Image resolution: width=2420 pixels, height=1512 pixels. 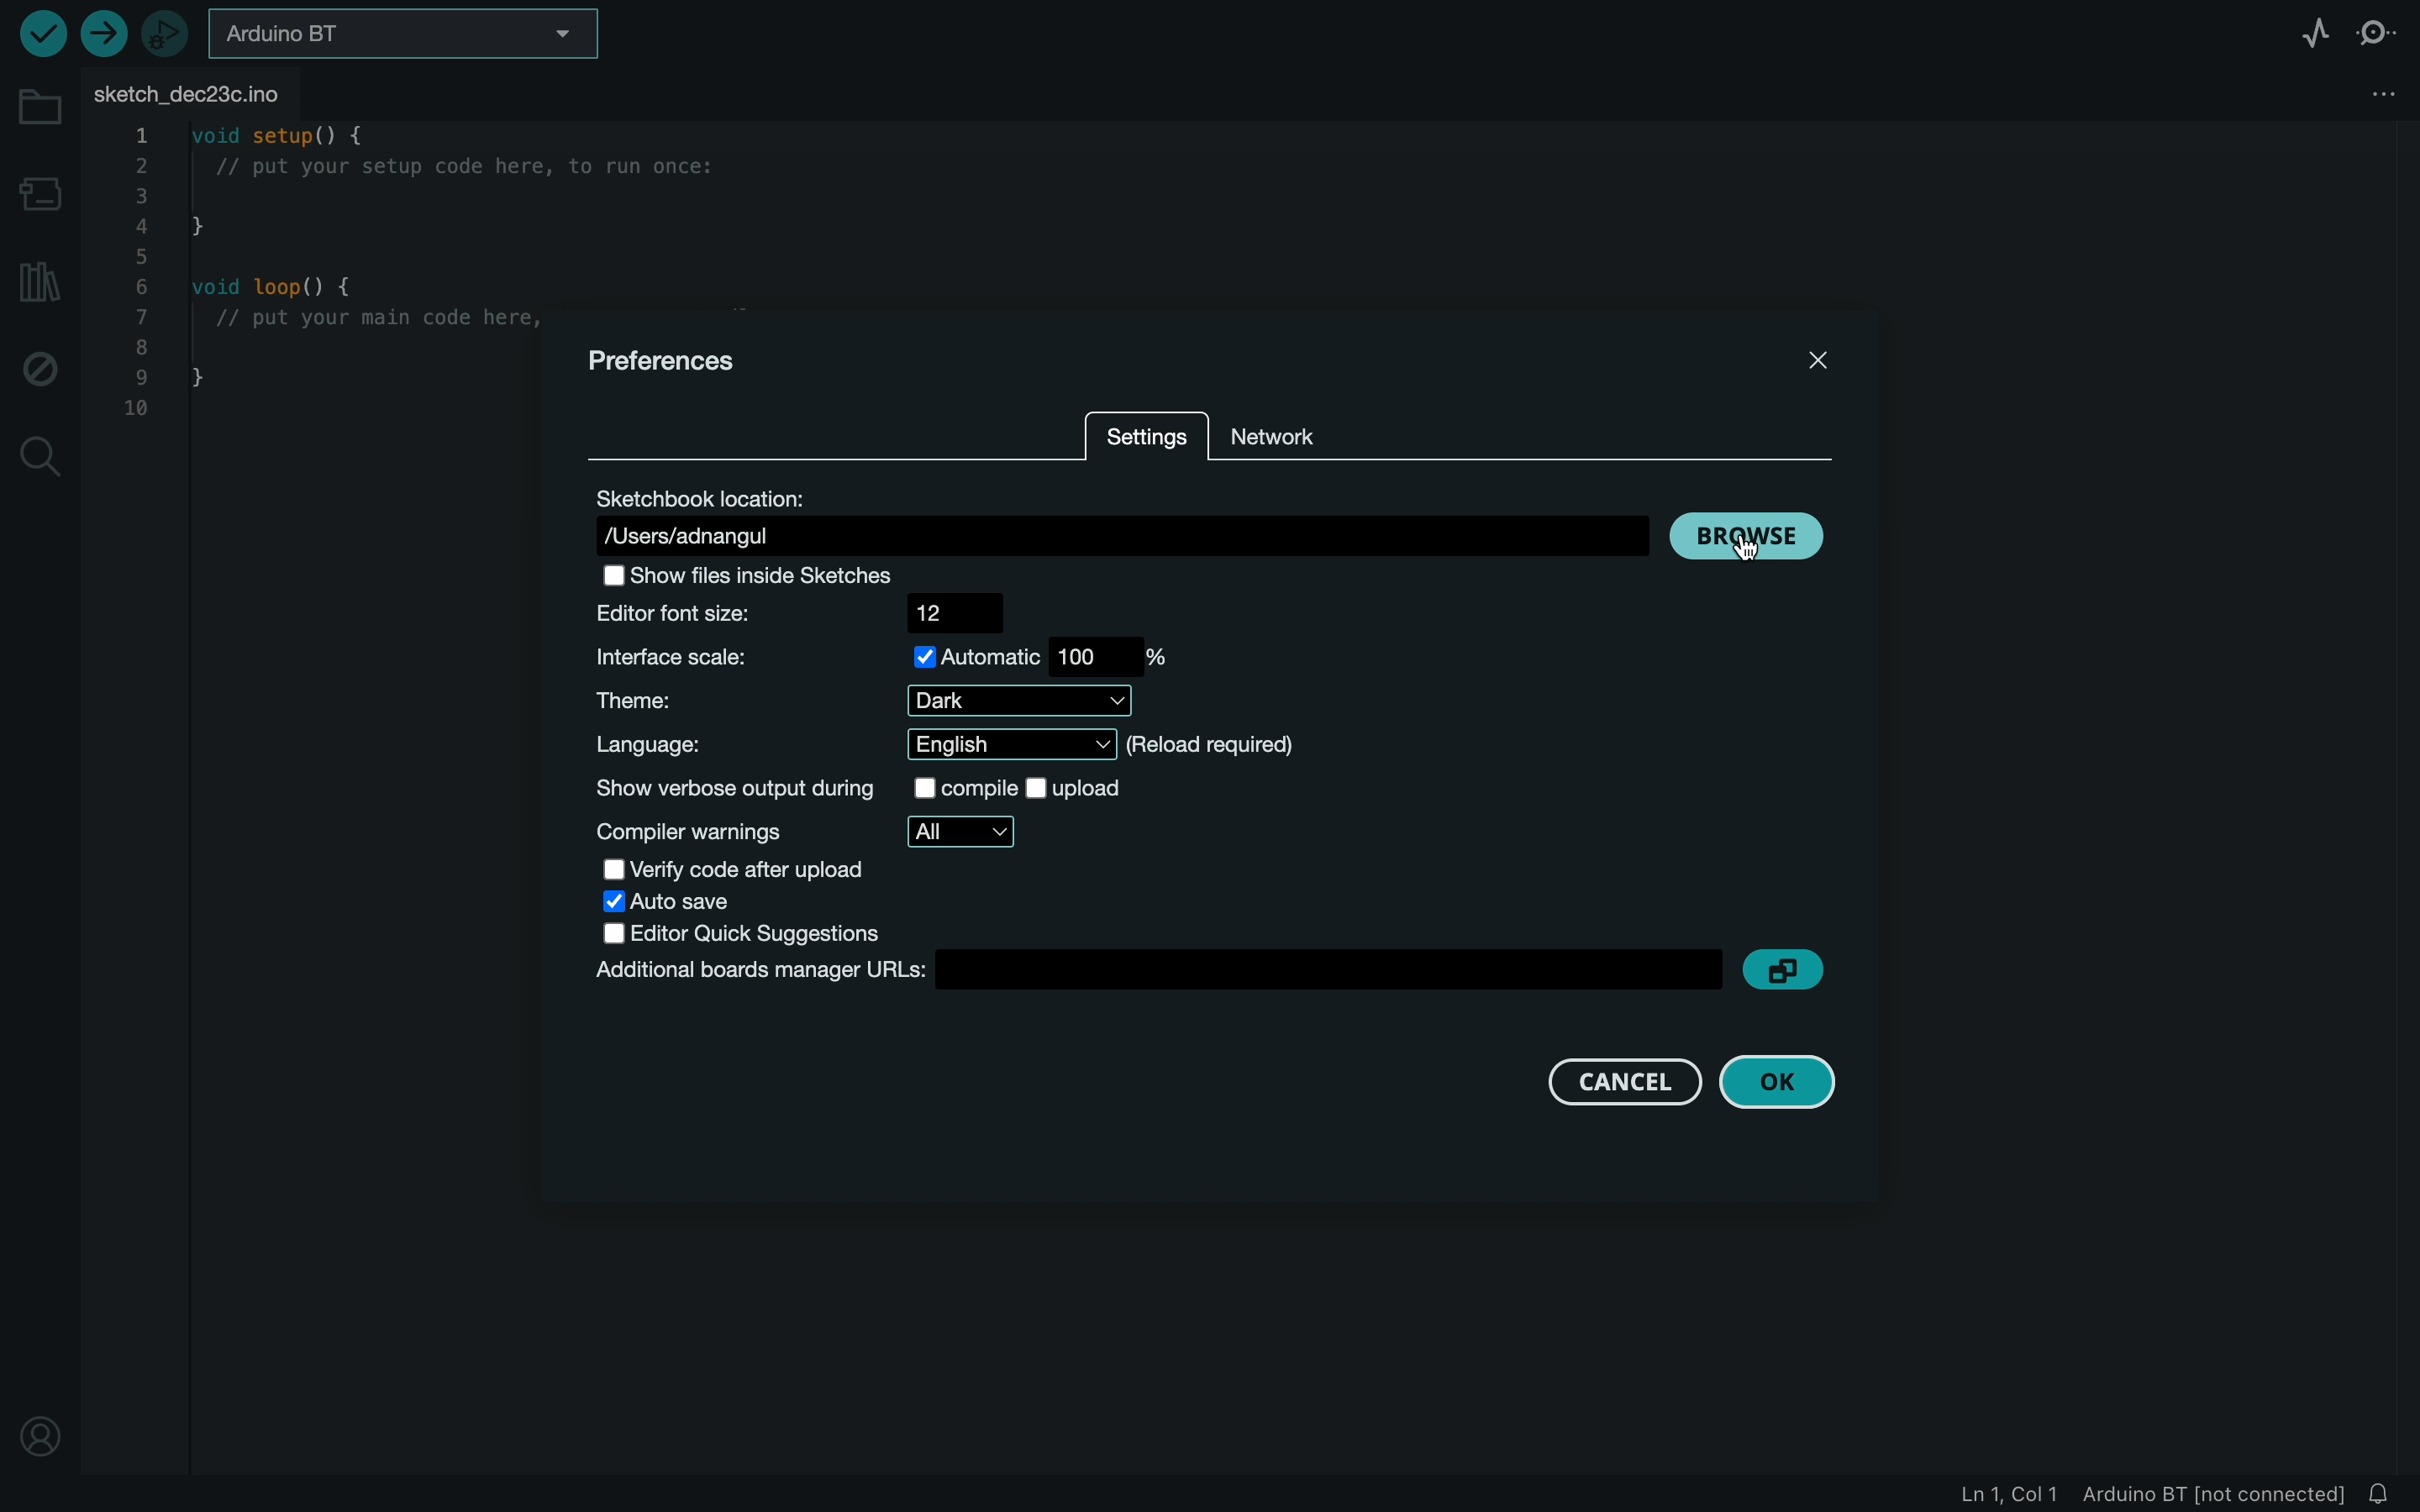 What do you see at coordinates (1115, 520) in the screenshot?
I see `sketchbook location` at bounding box center [1115, 520].